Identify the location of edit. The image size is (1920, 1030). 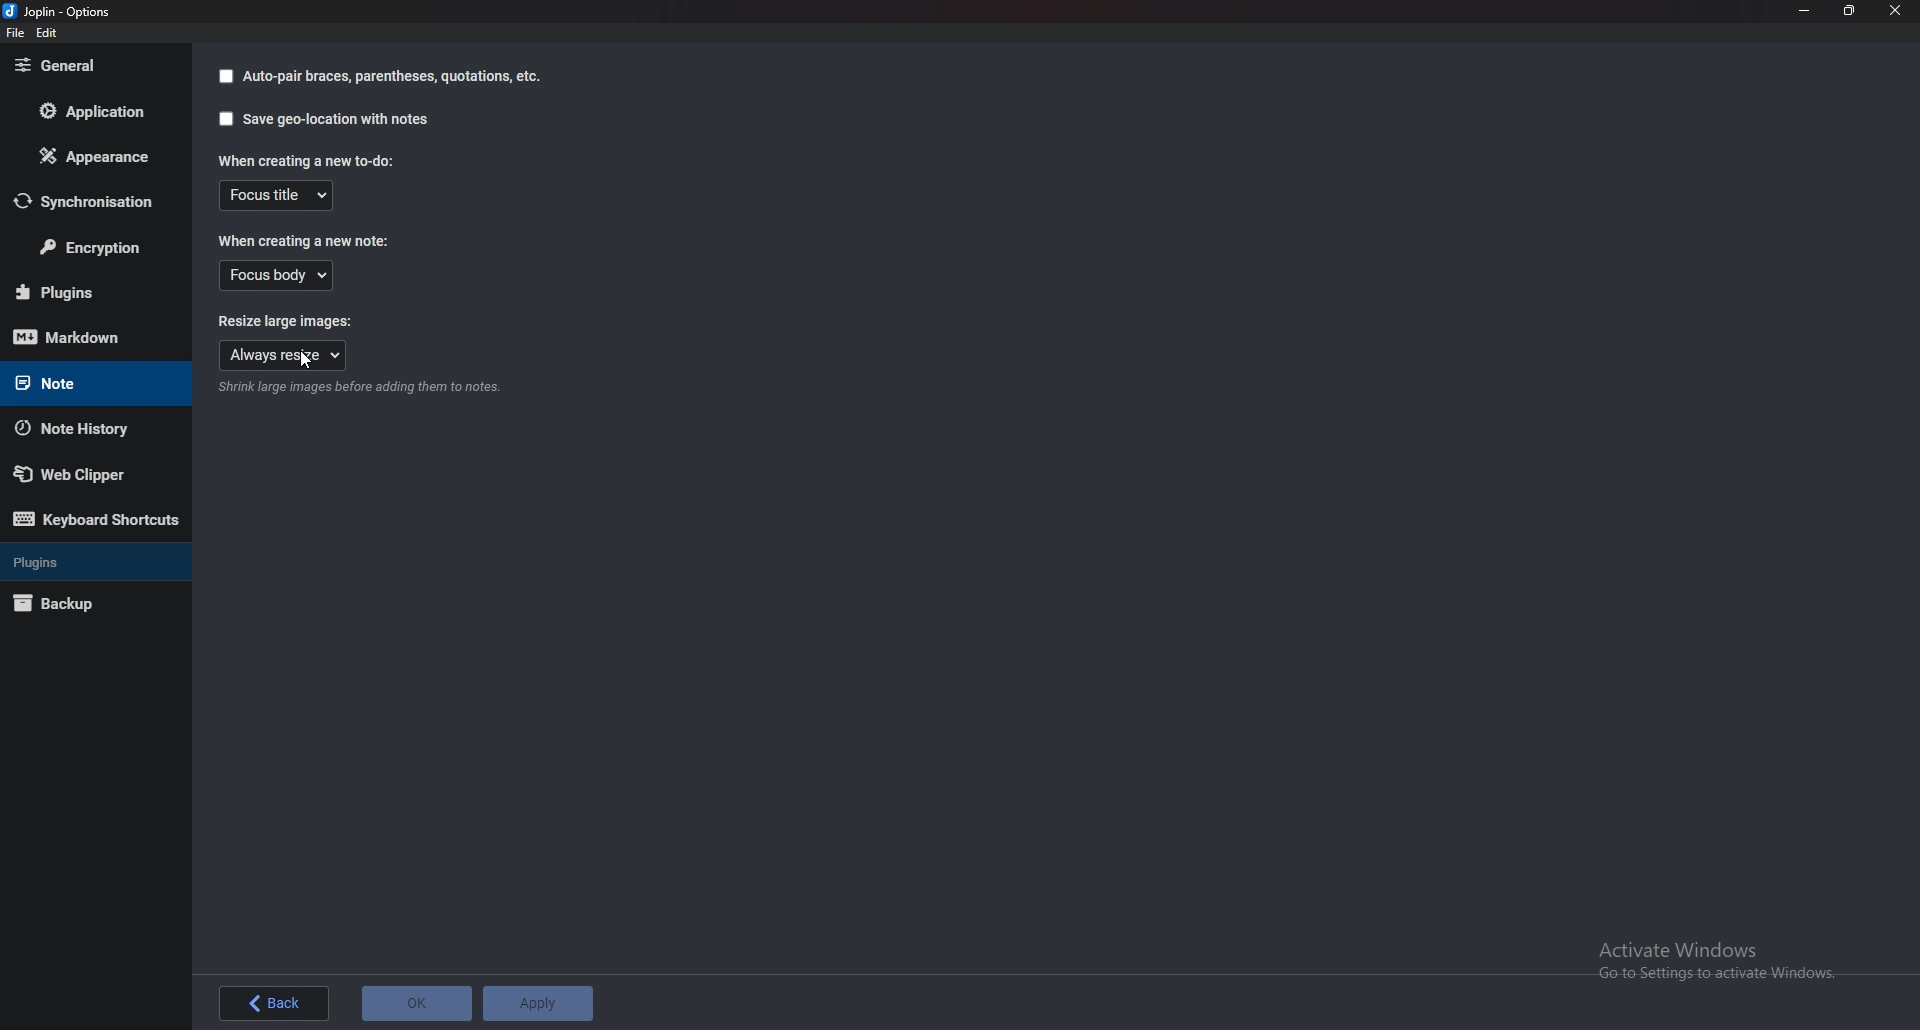
(46, 33).